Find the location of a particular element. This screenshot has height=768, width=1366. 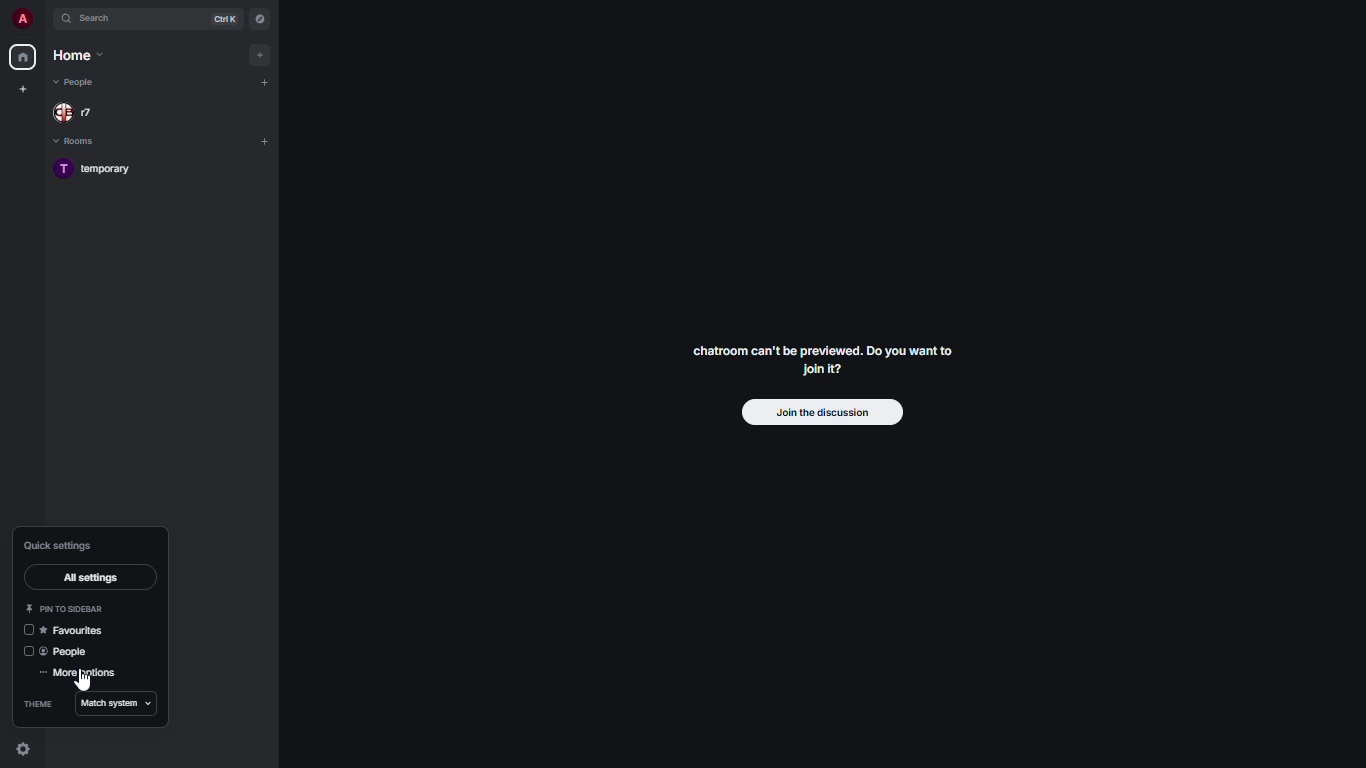

more settings is located at coordinates (85, 671).